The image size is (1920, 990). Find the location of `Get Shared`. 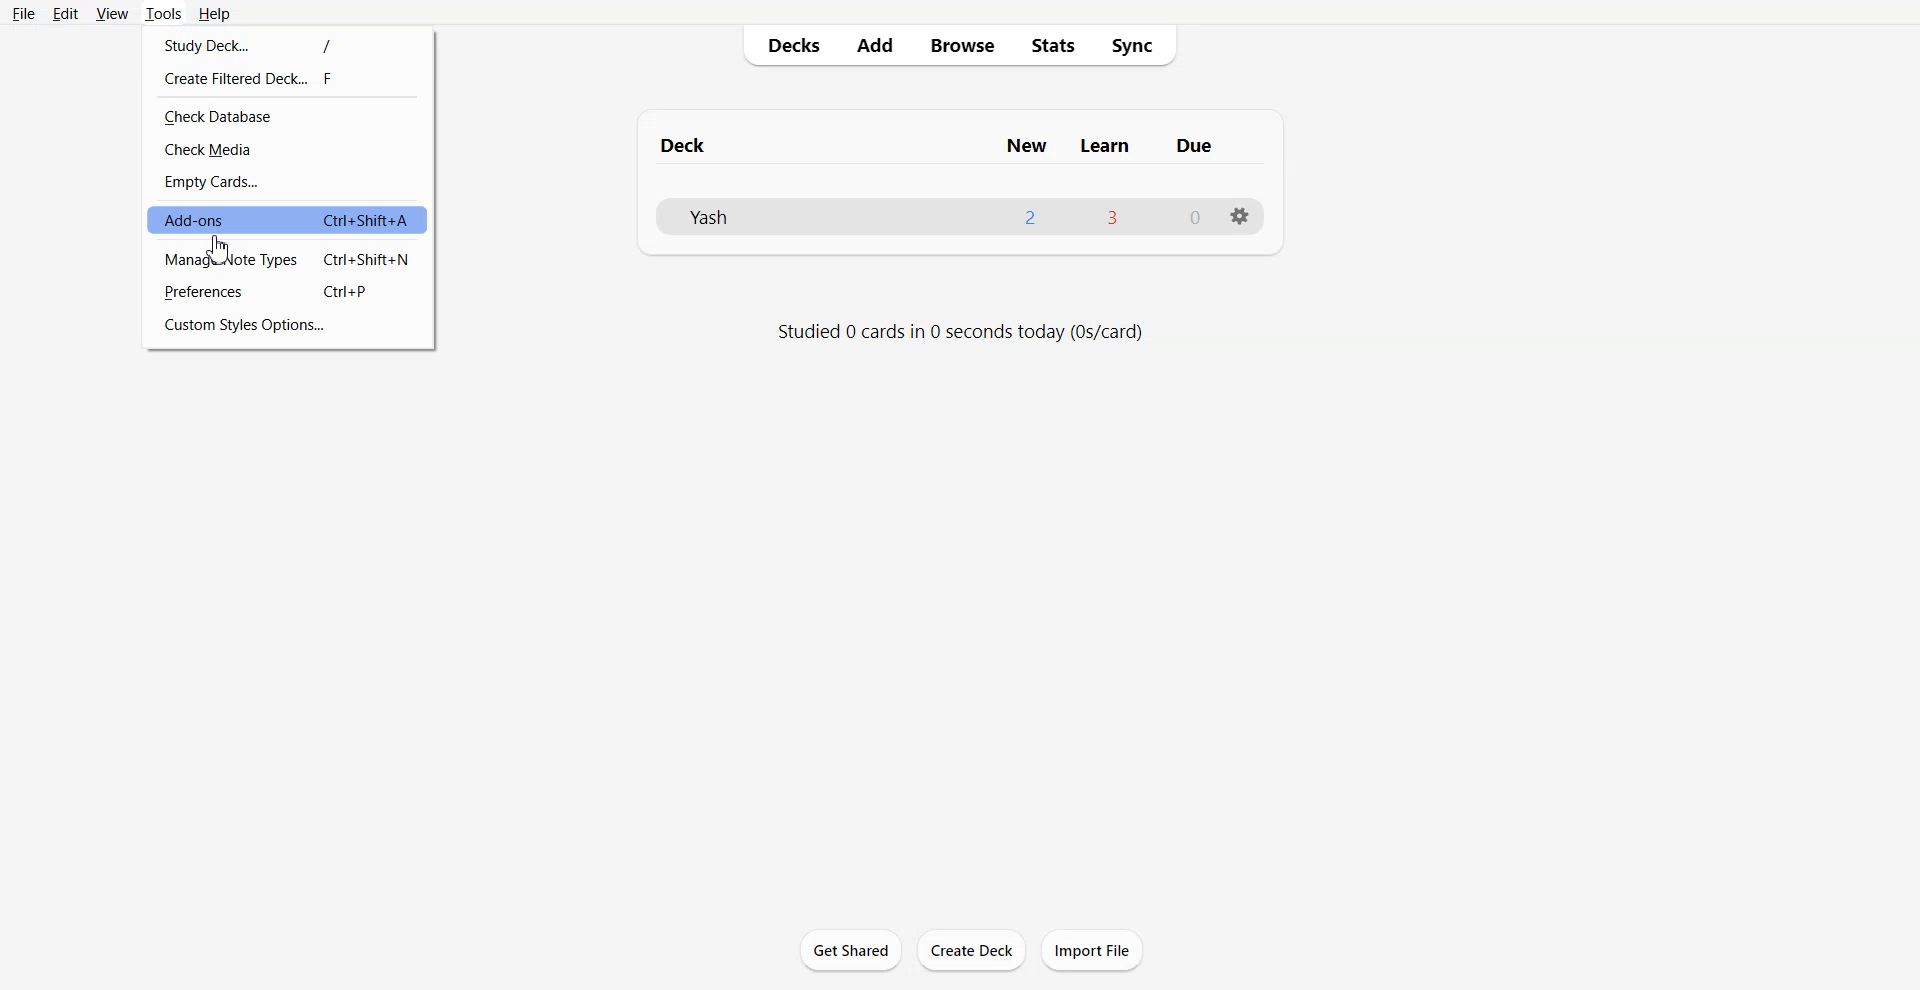

Get Shared is located at coordinates (851, 950).